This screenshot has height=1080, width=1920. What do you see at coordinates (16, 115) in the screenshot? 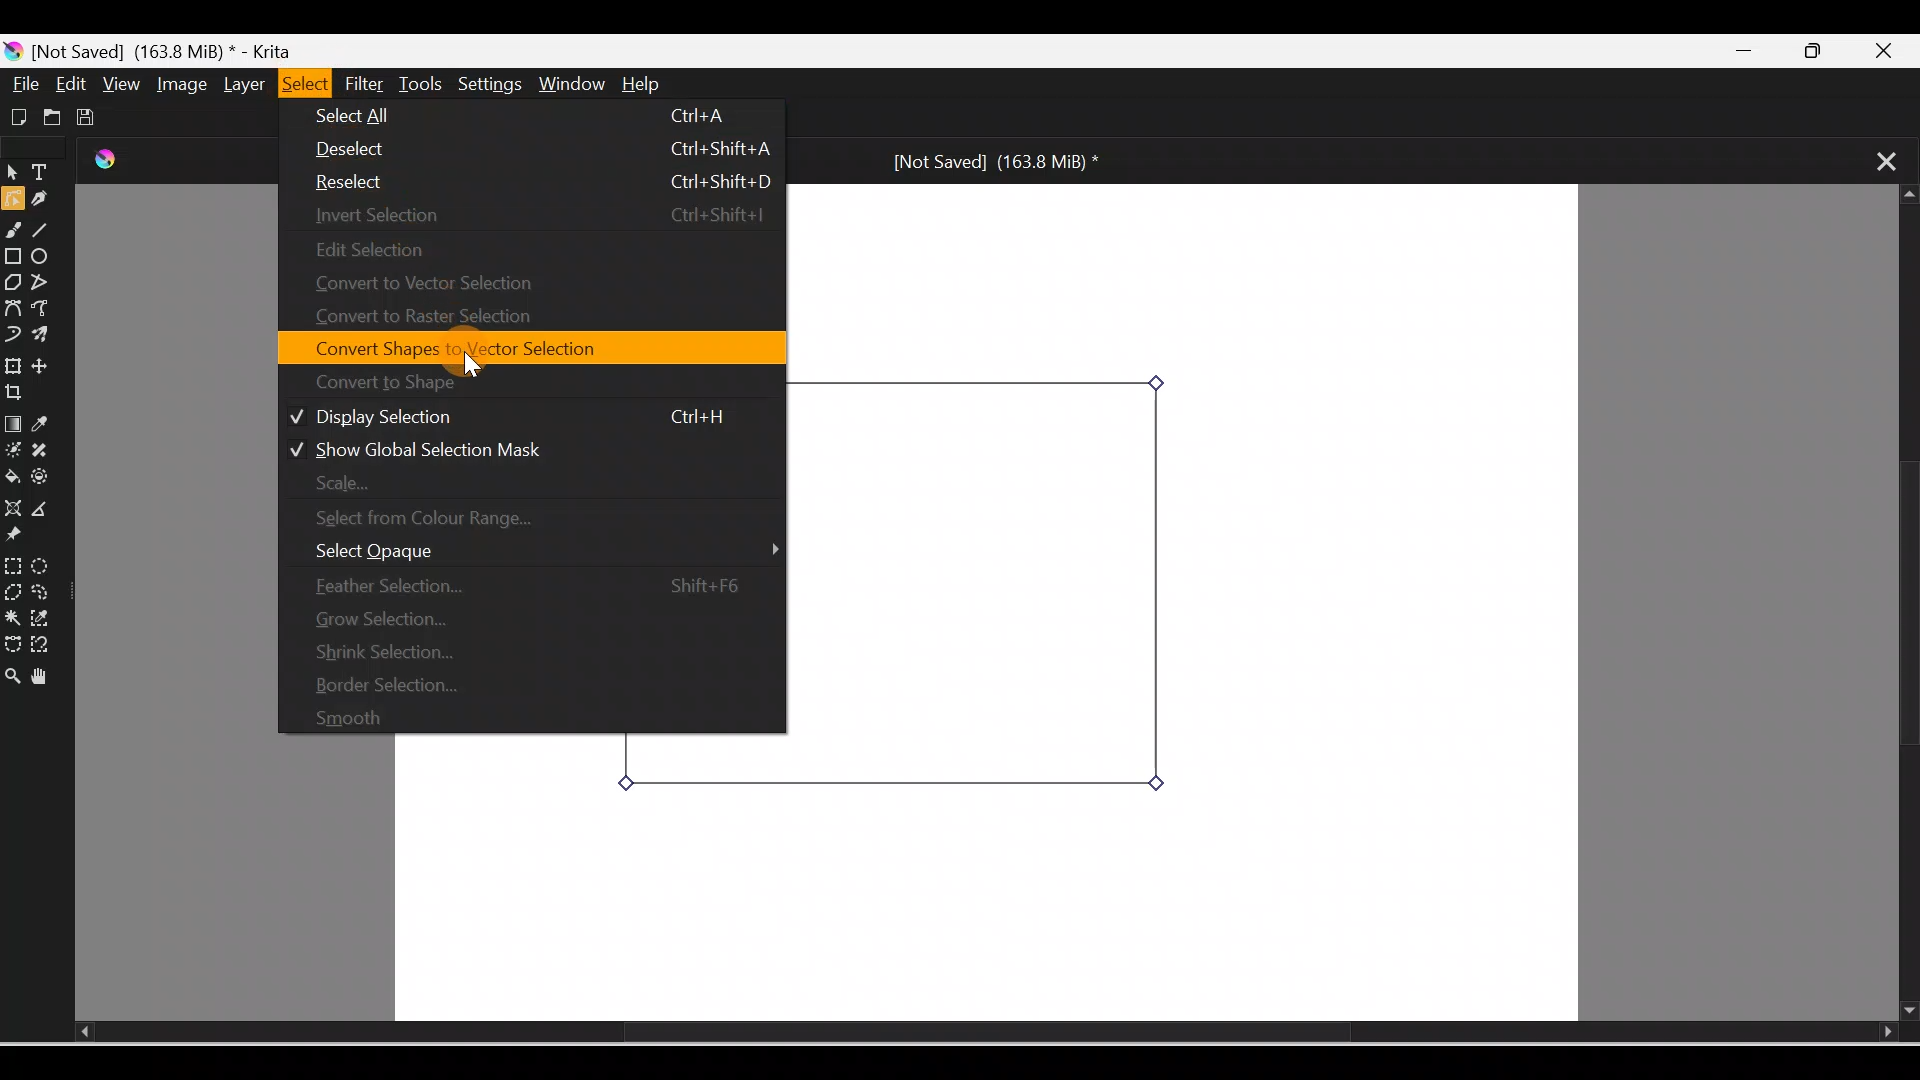
I see `Create new document` at bounding box center [16, 115].